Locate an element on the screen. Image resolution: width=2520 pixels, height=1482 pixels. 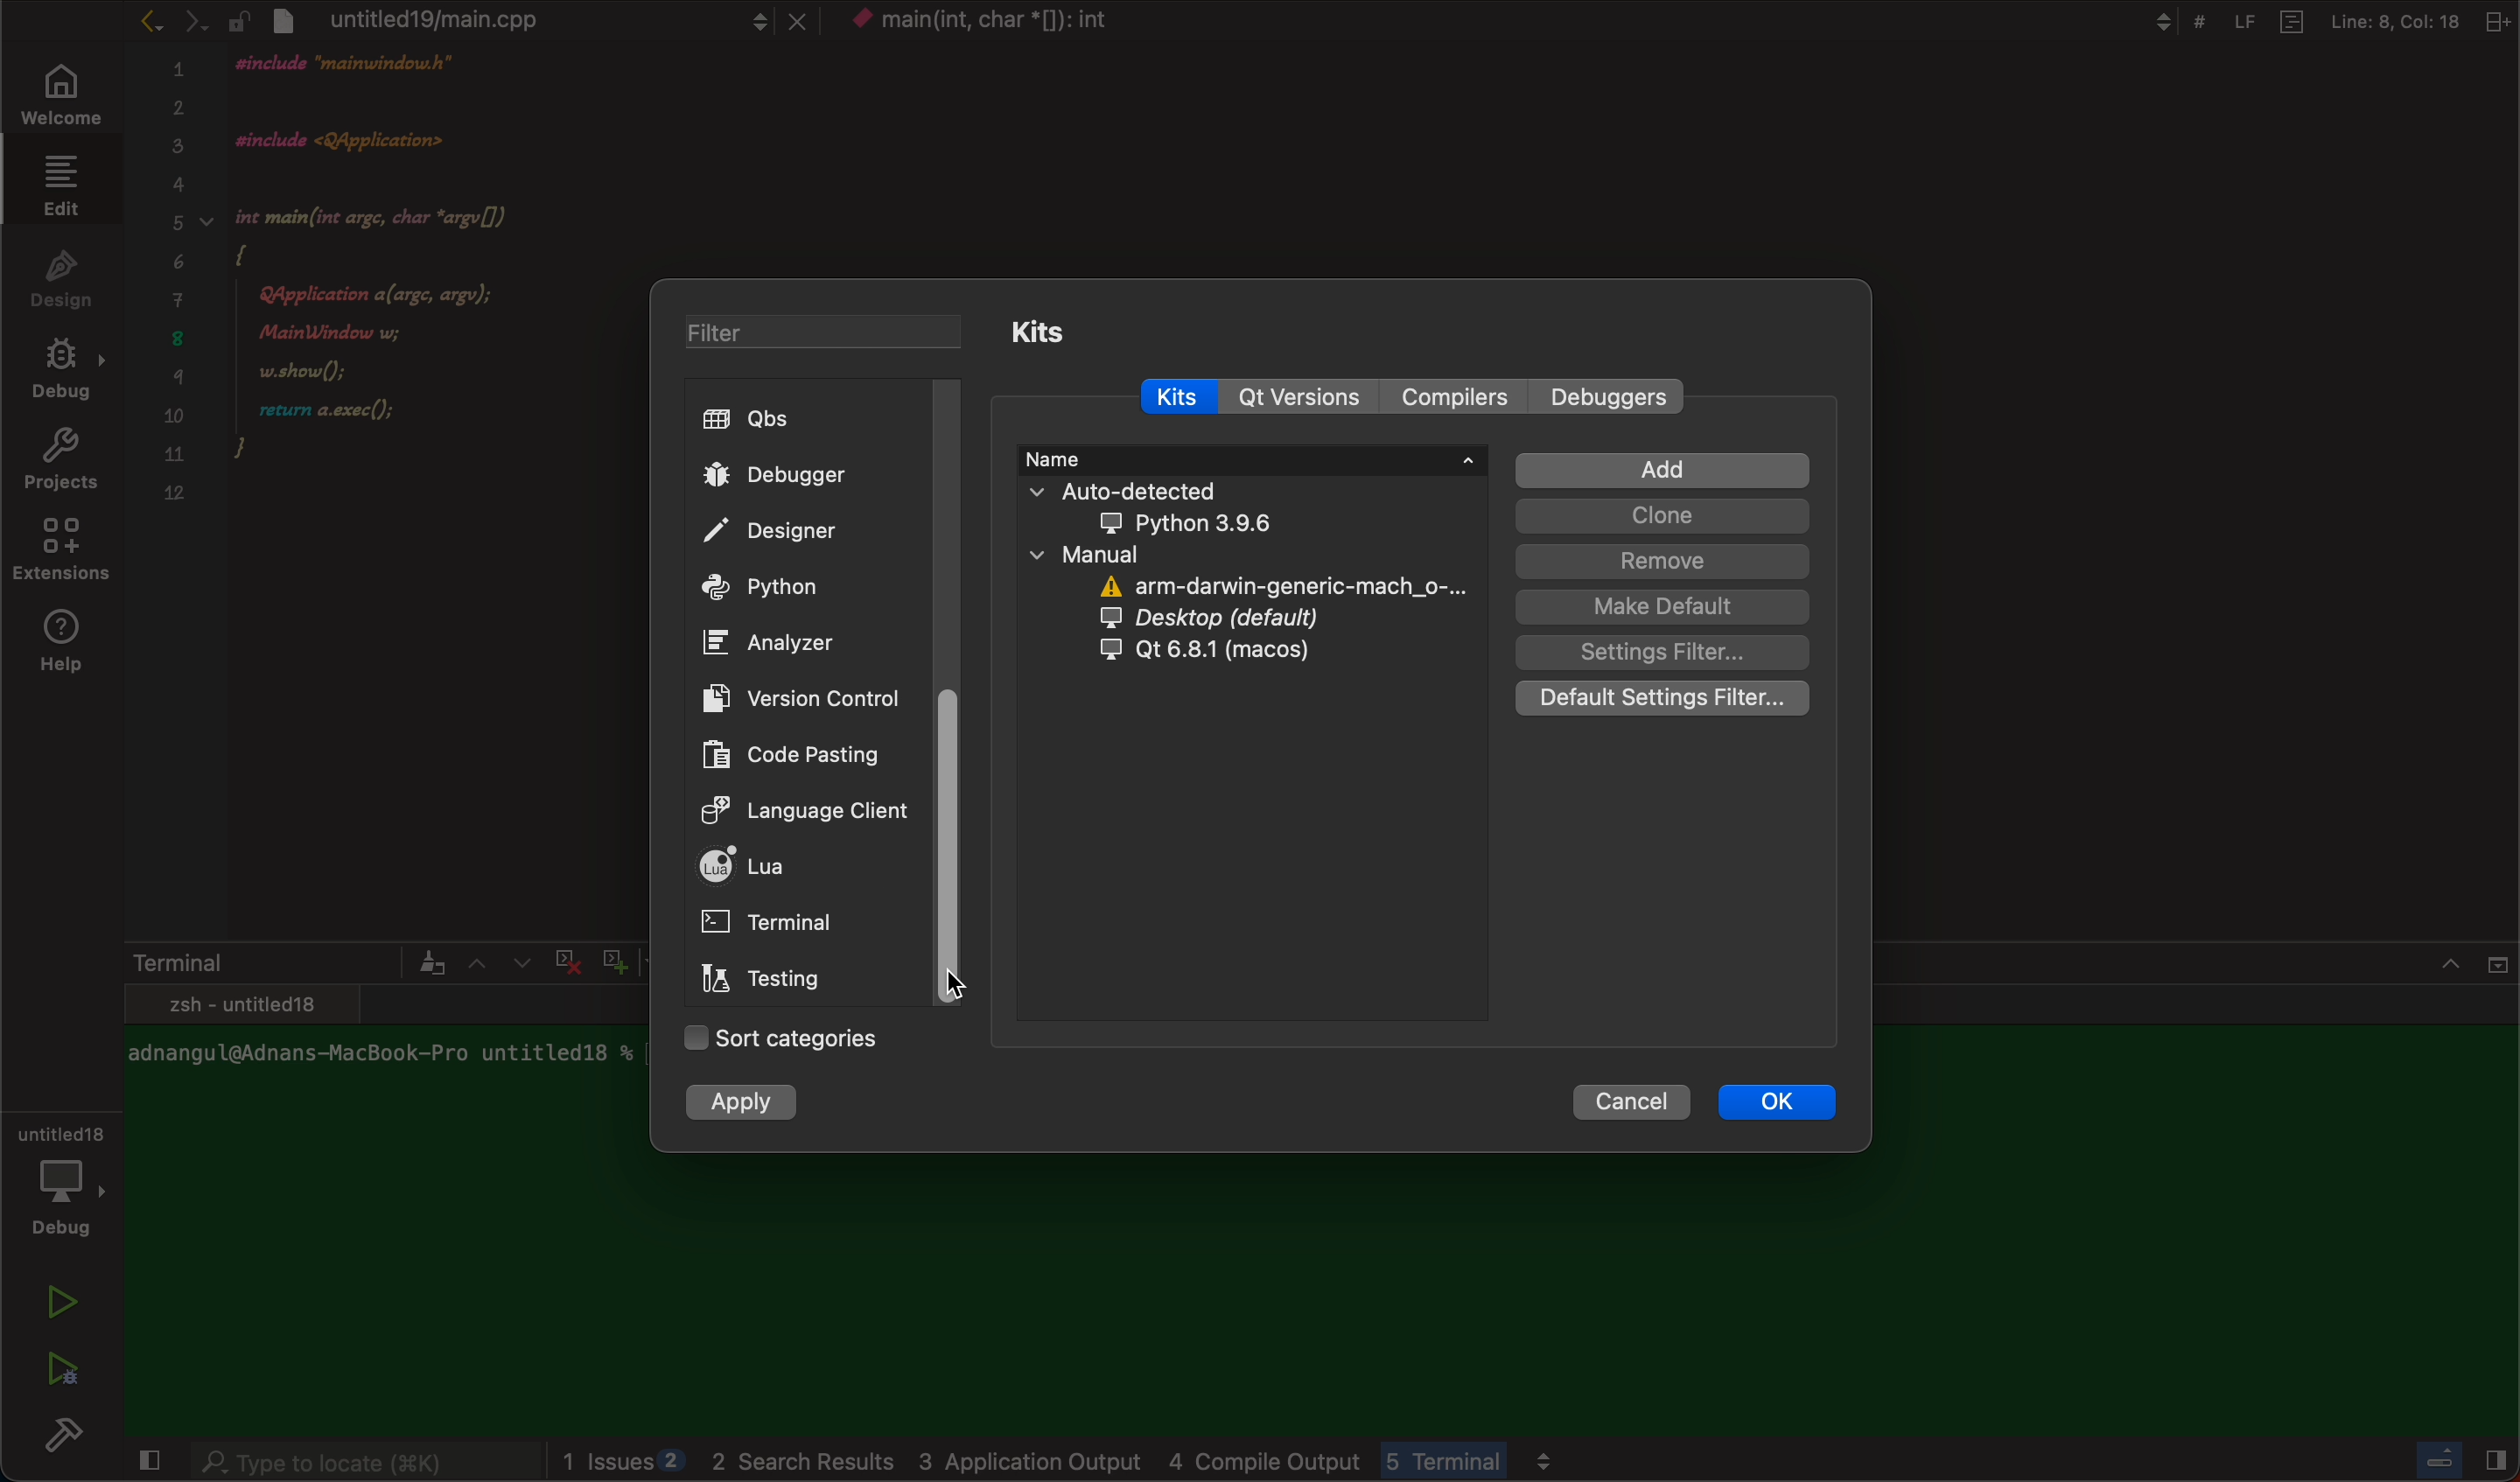
debugger is located at coordinates (60, 1177).